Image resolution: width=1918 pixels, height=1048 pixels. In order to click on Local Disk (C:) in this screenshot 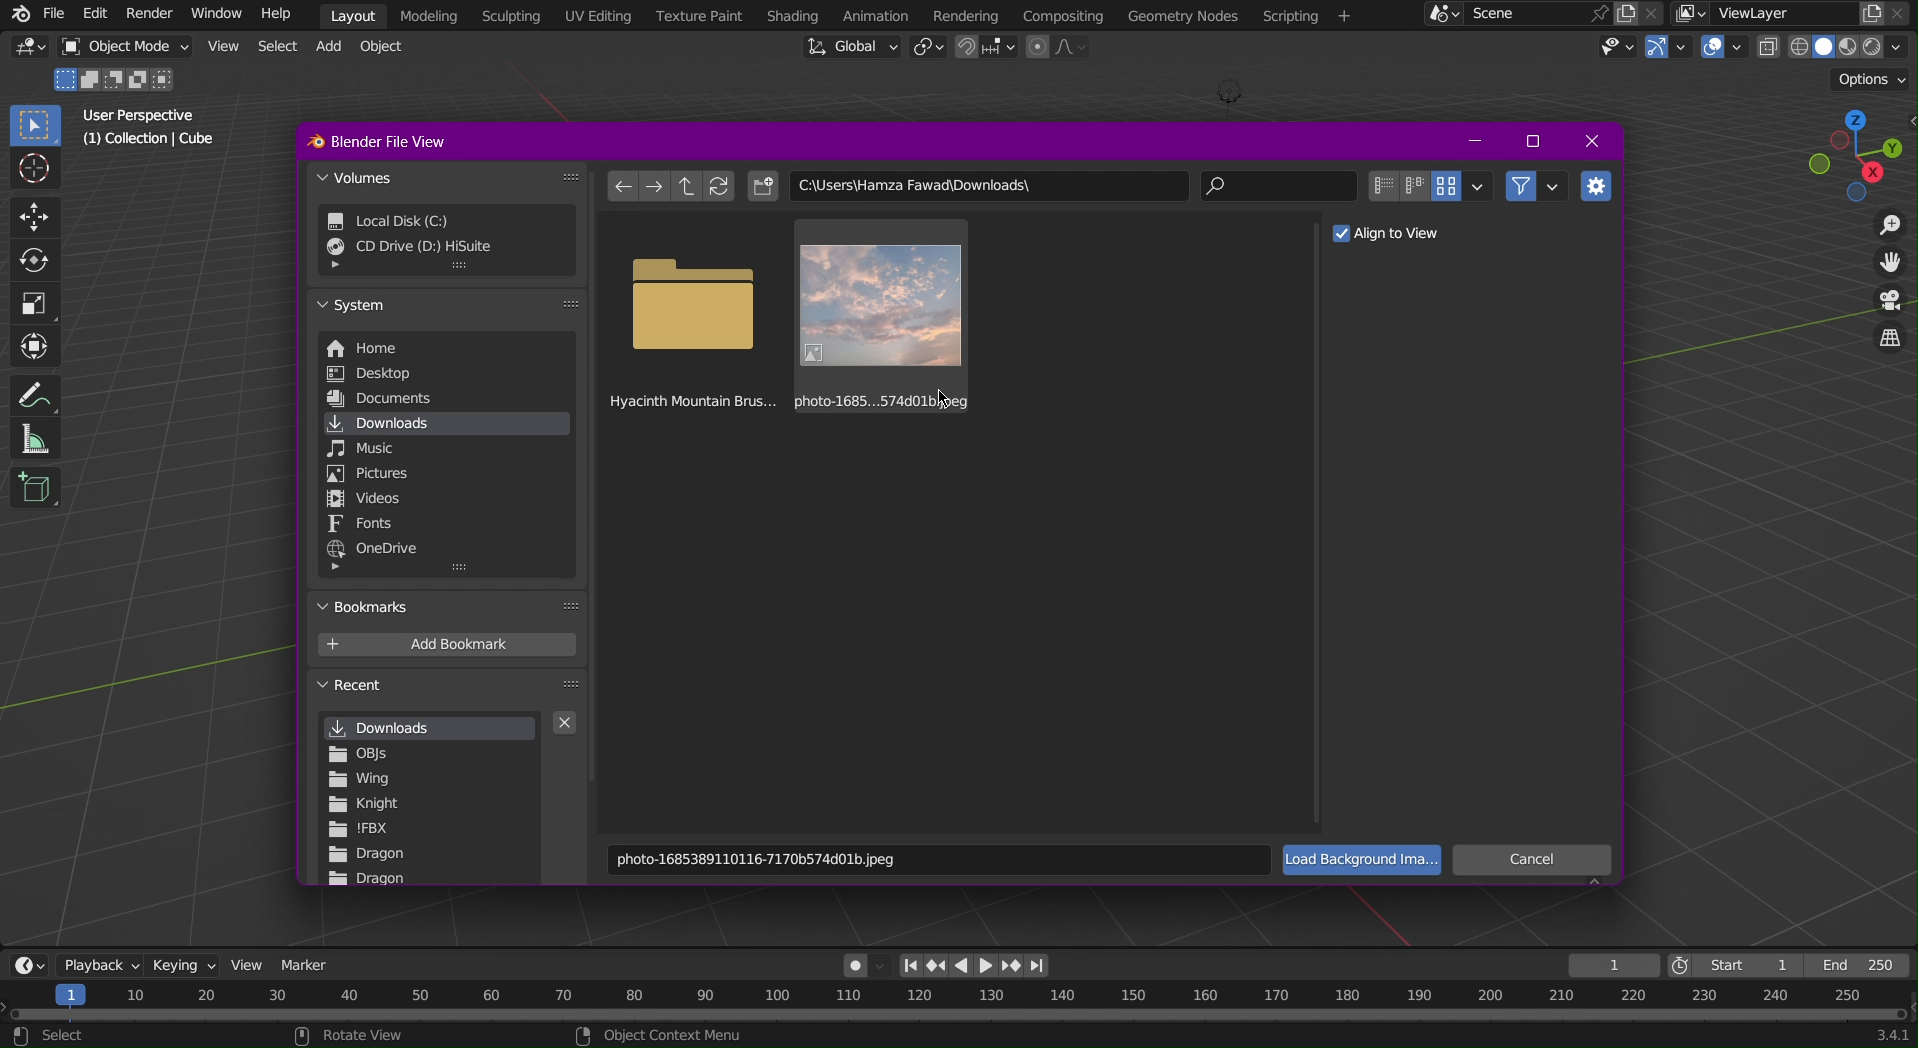, I will do `click(432, 222)`.